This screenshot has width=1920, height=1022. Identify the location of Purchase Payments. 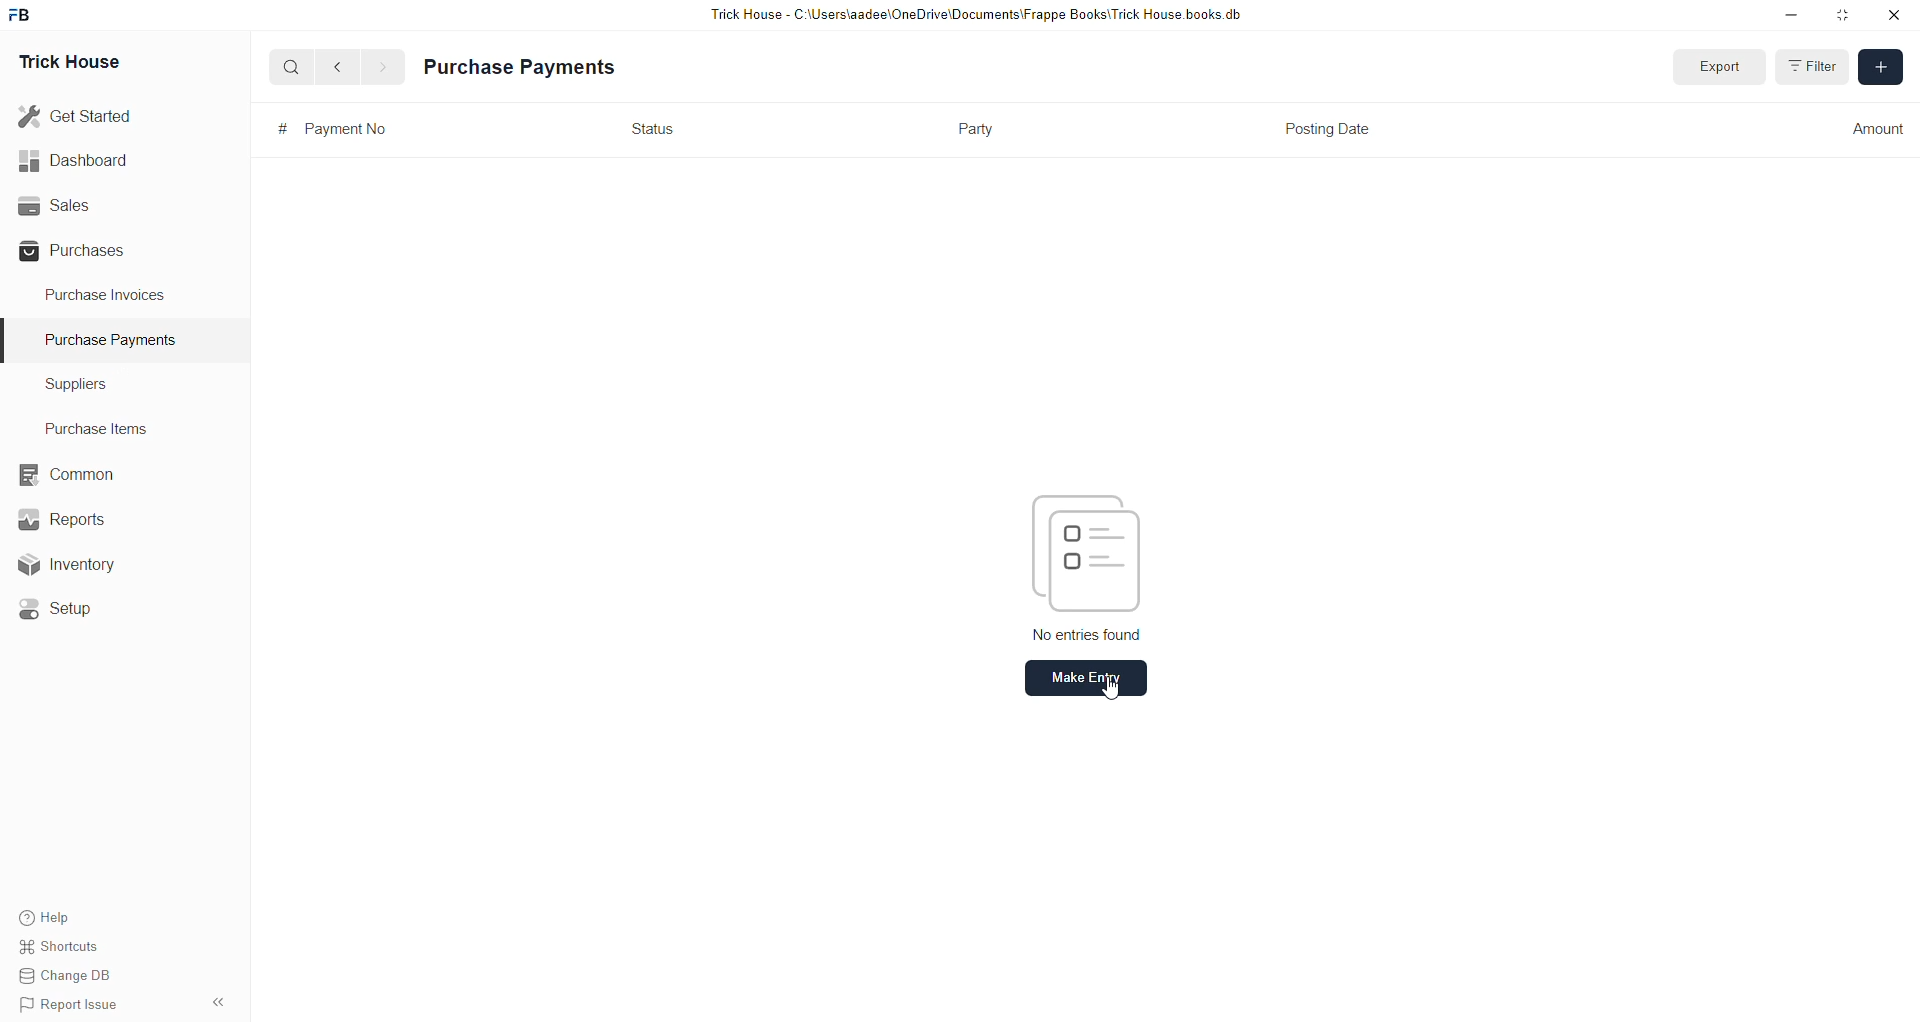
(117, 340).